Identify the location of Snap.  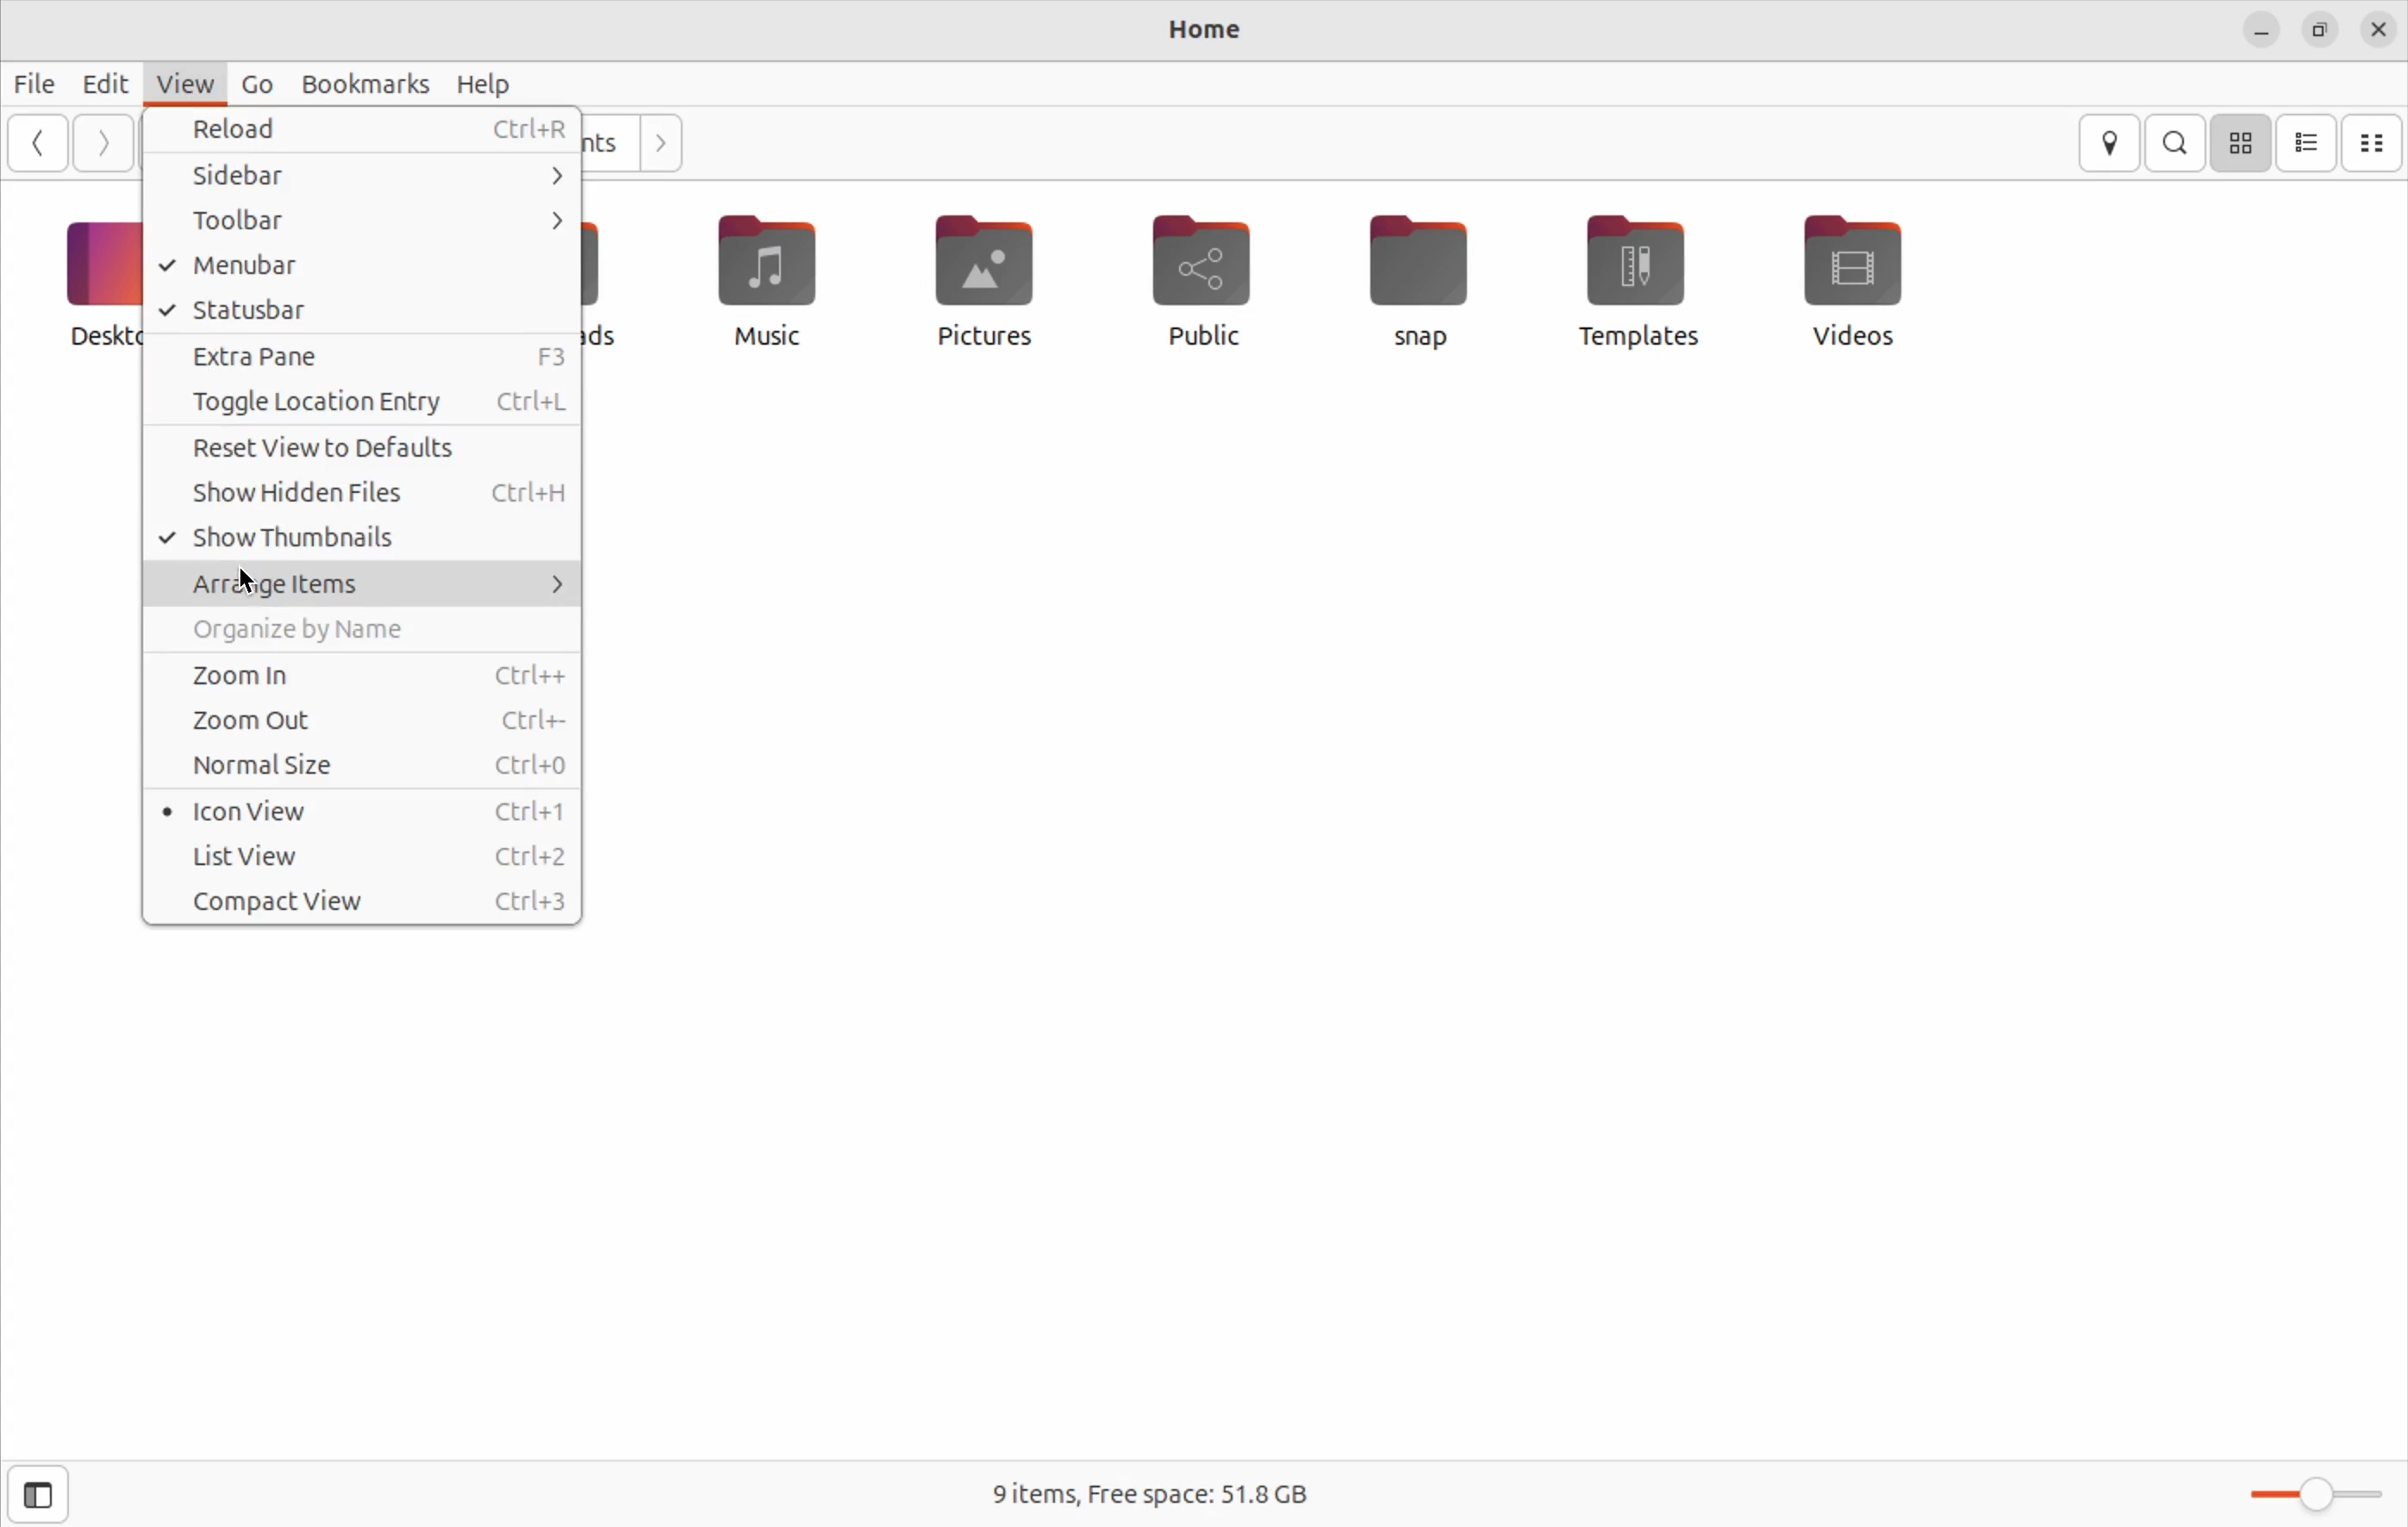
(1429, 288).